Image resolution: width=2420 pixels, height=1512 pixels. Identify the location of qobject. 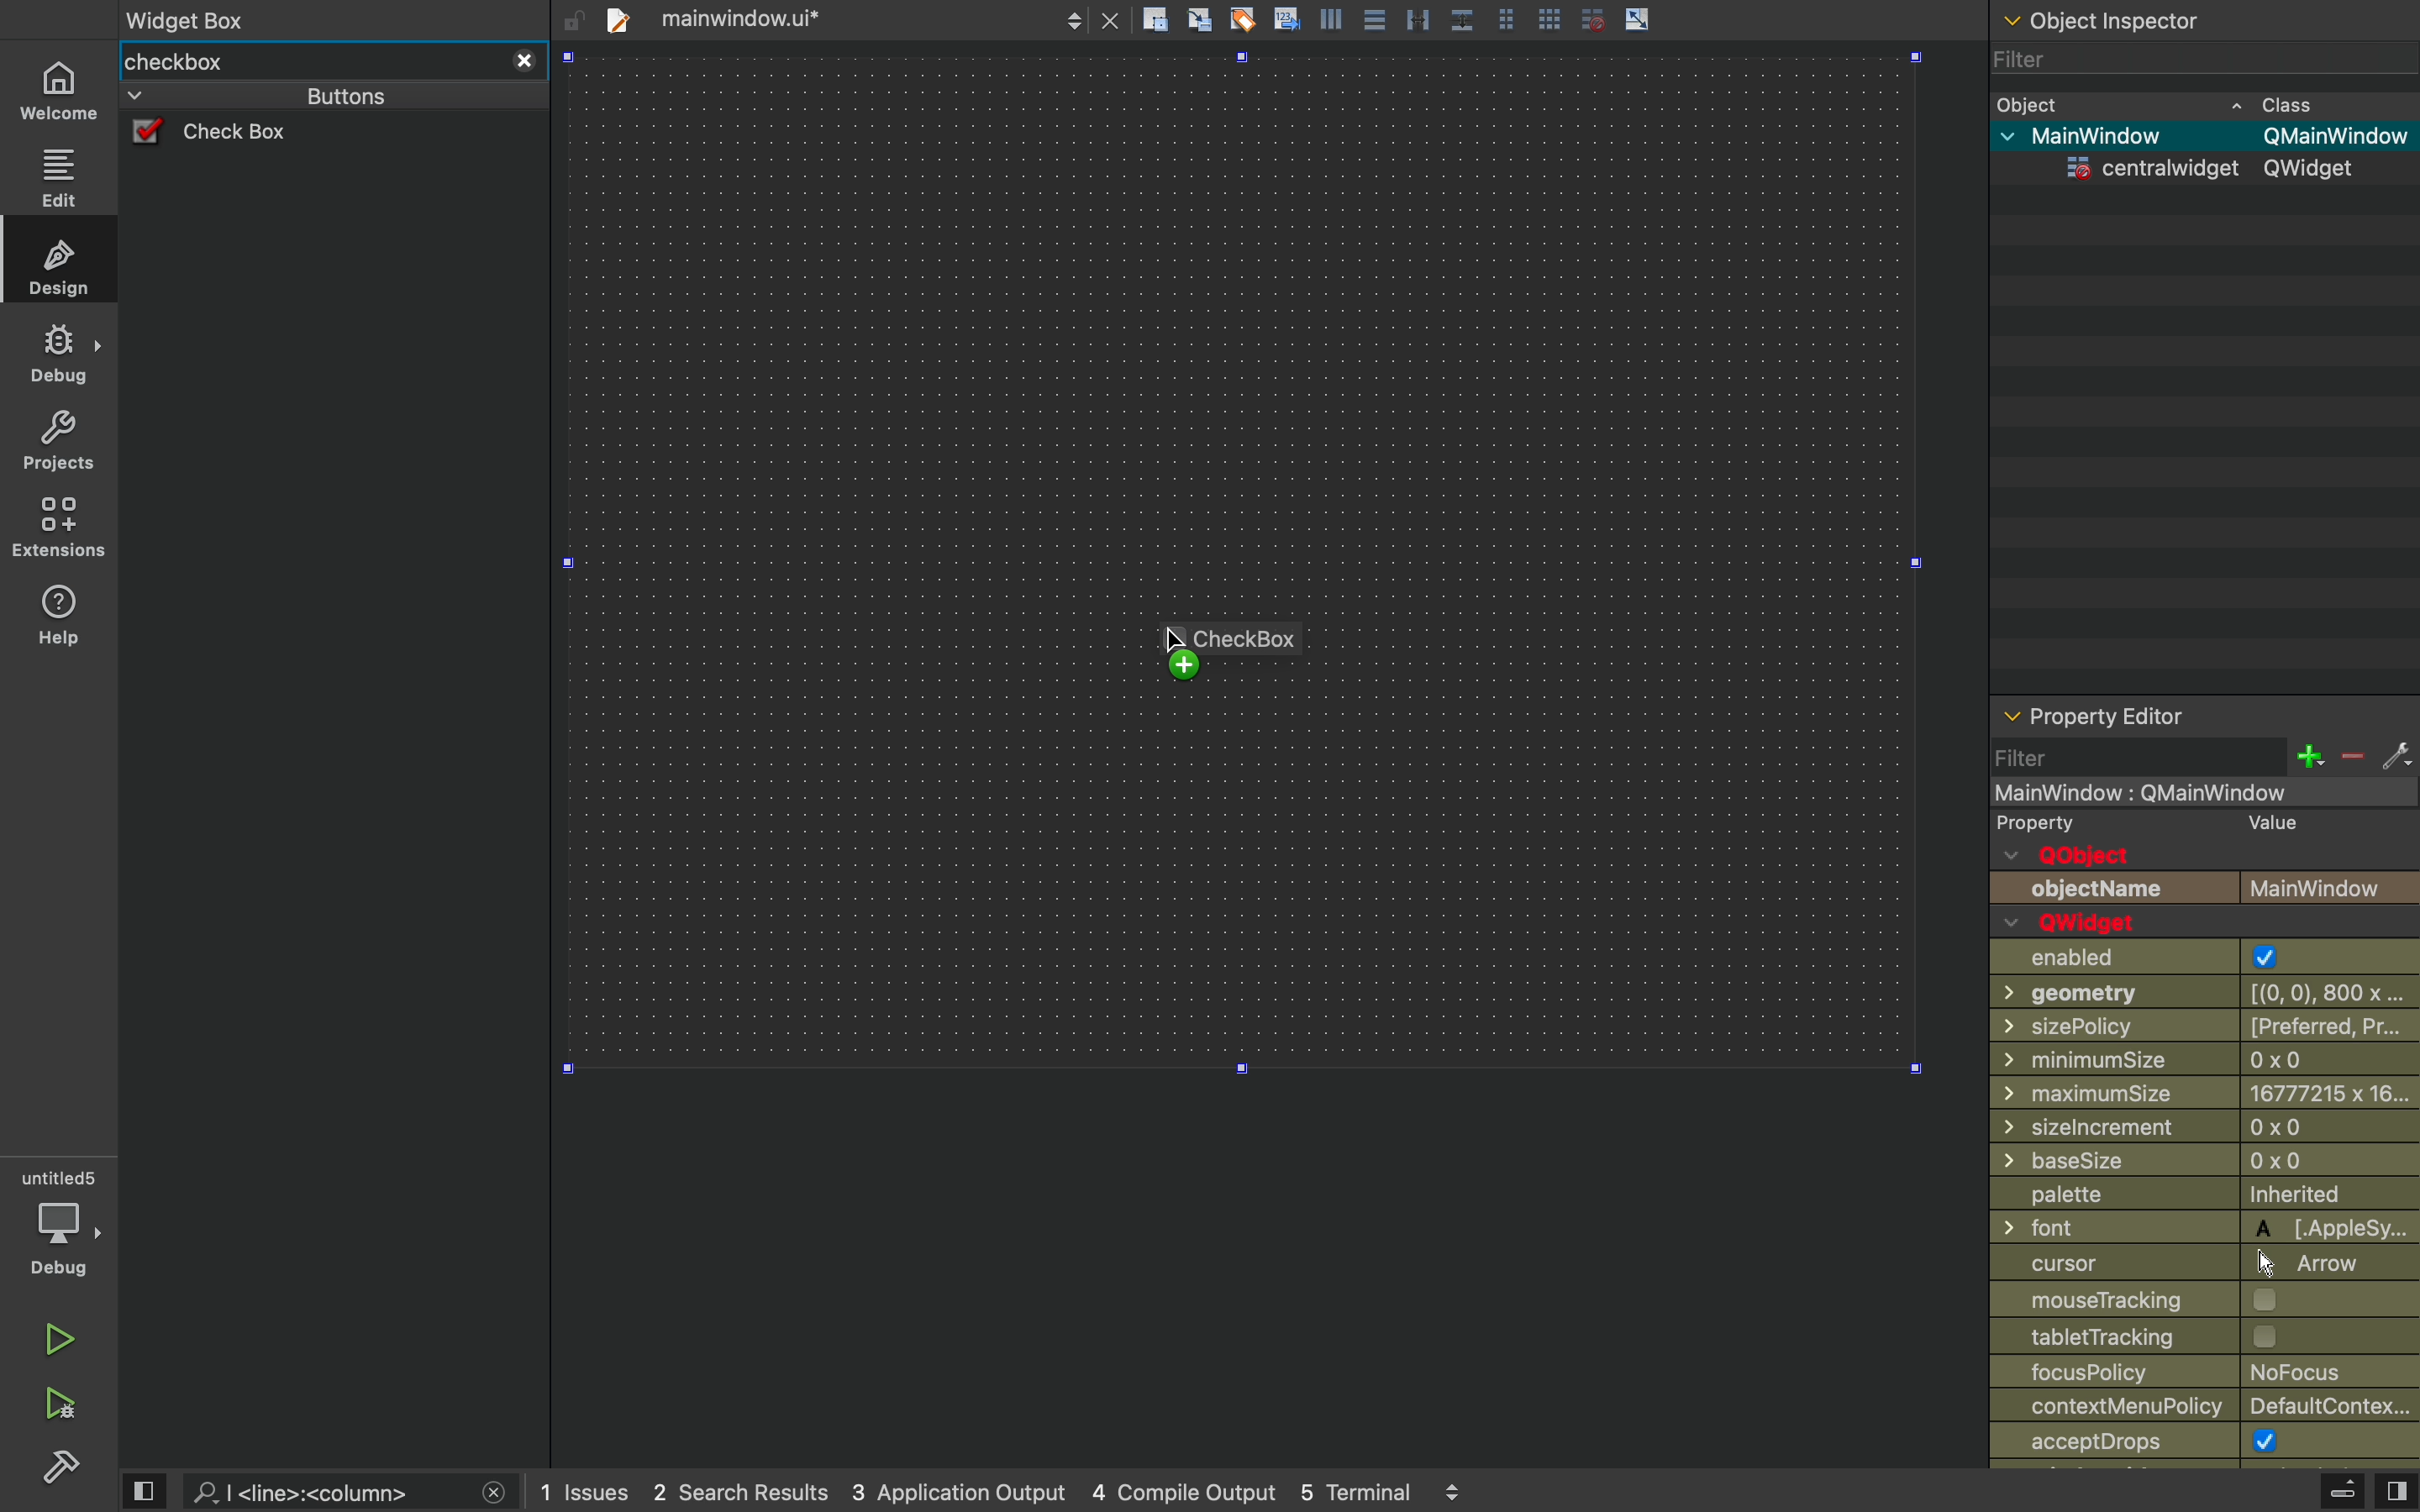
(2095, 856).